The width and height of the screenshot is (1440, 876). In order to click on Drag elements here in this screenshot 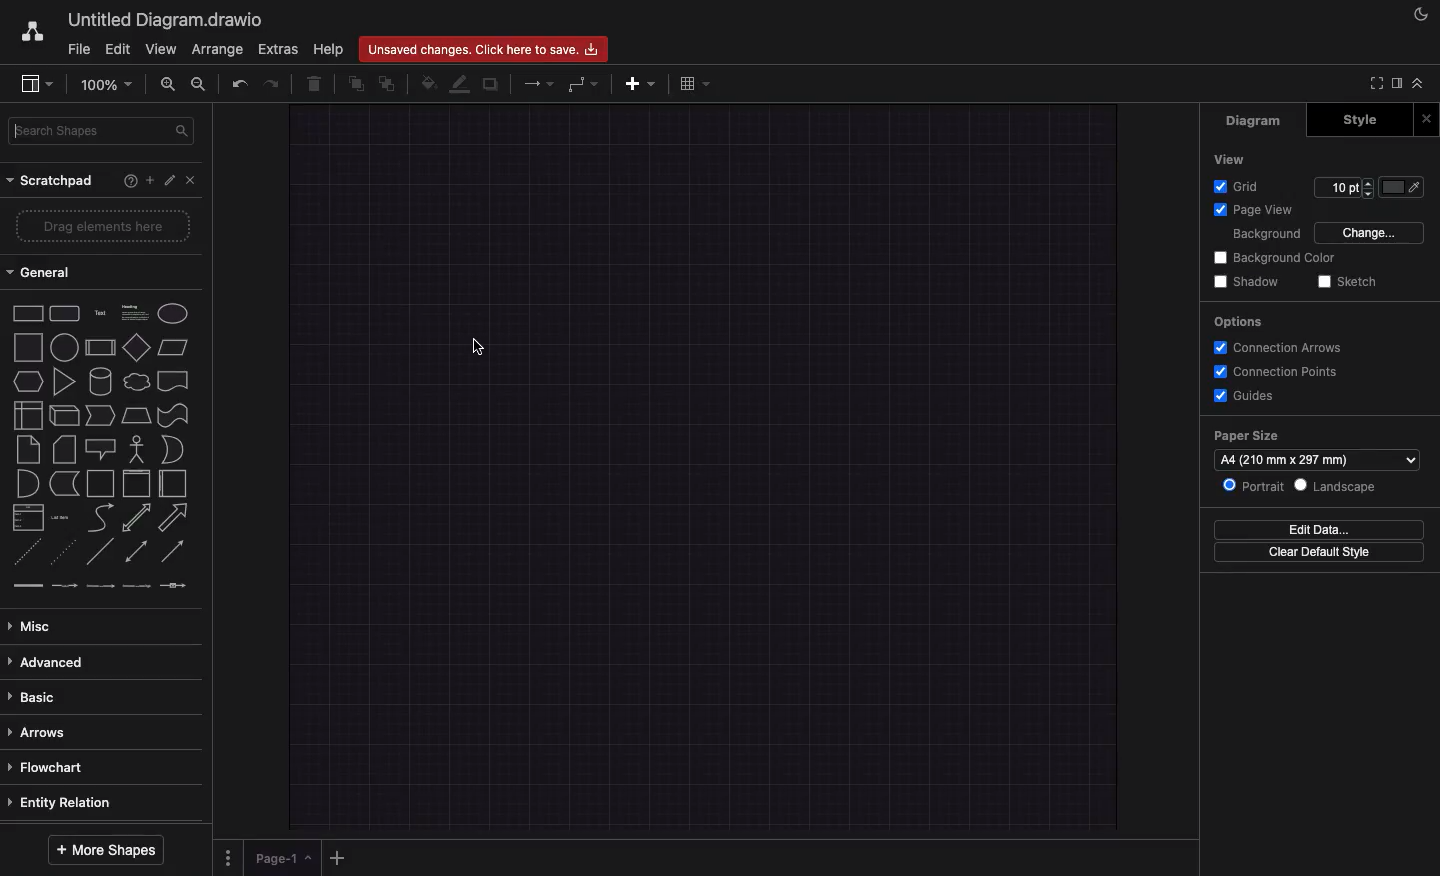, I will do `click(102, 227)`.